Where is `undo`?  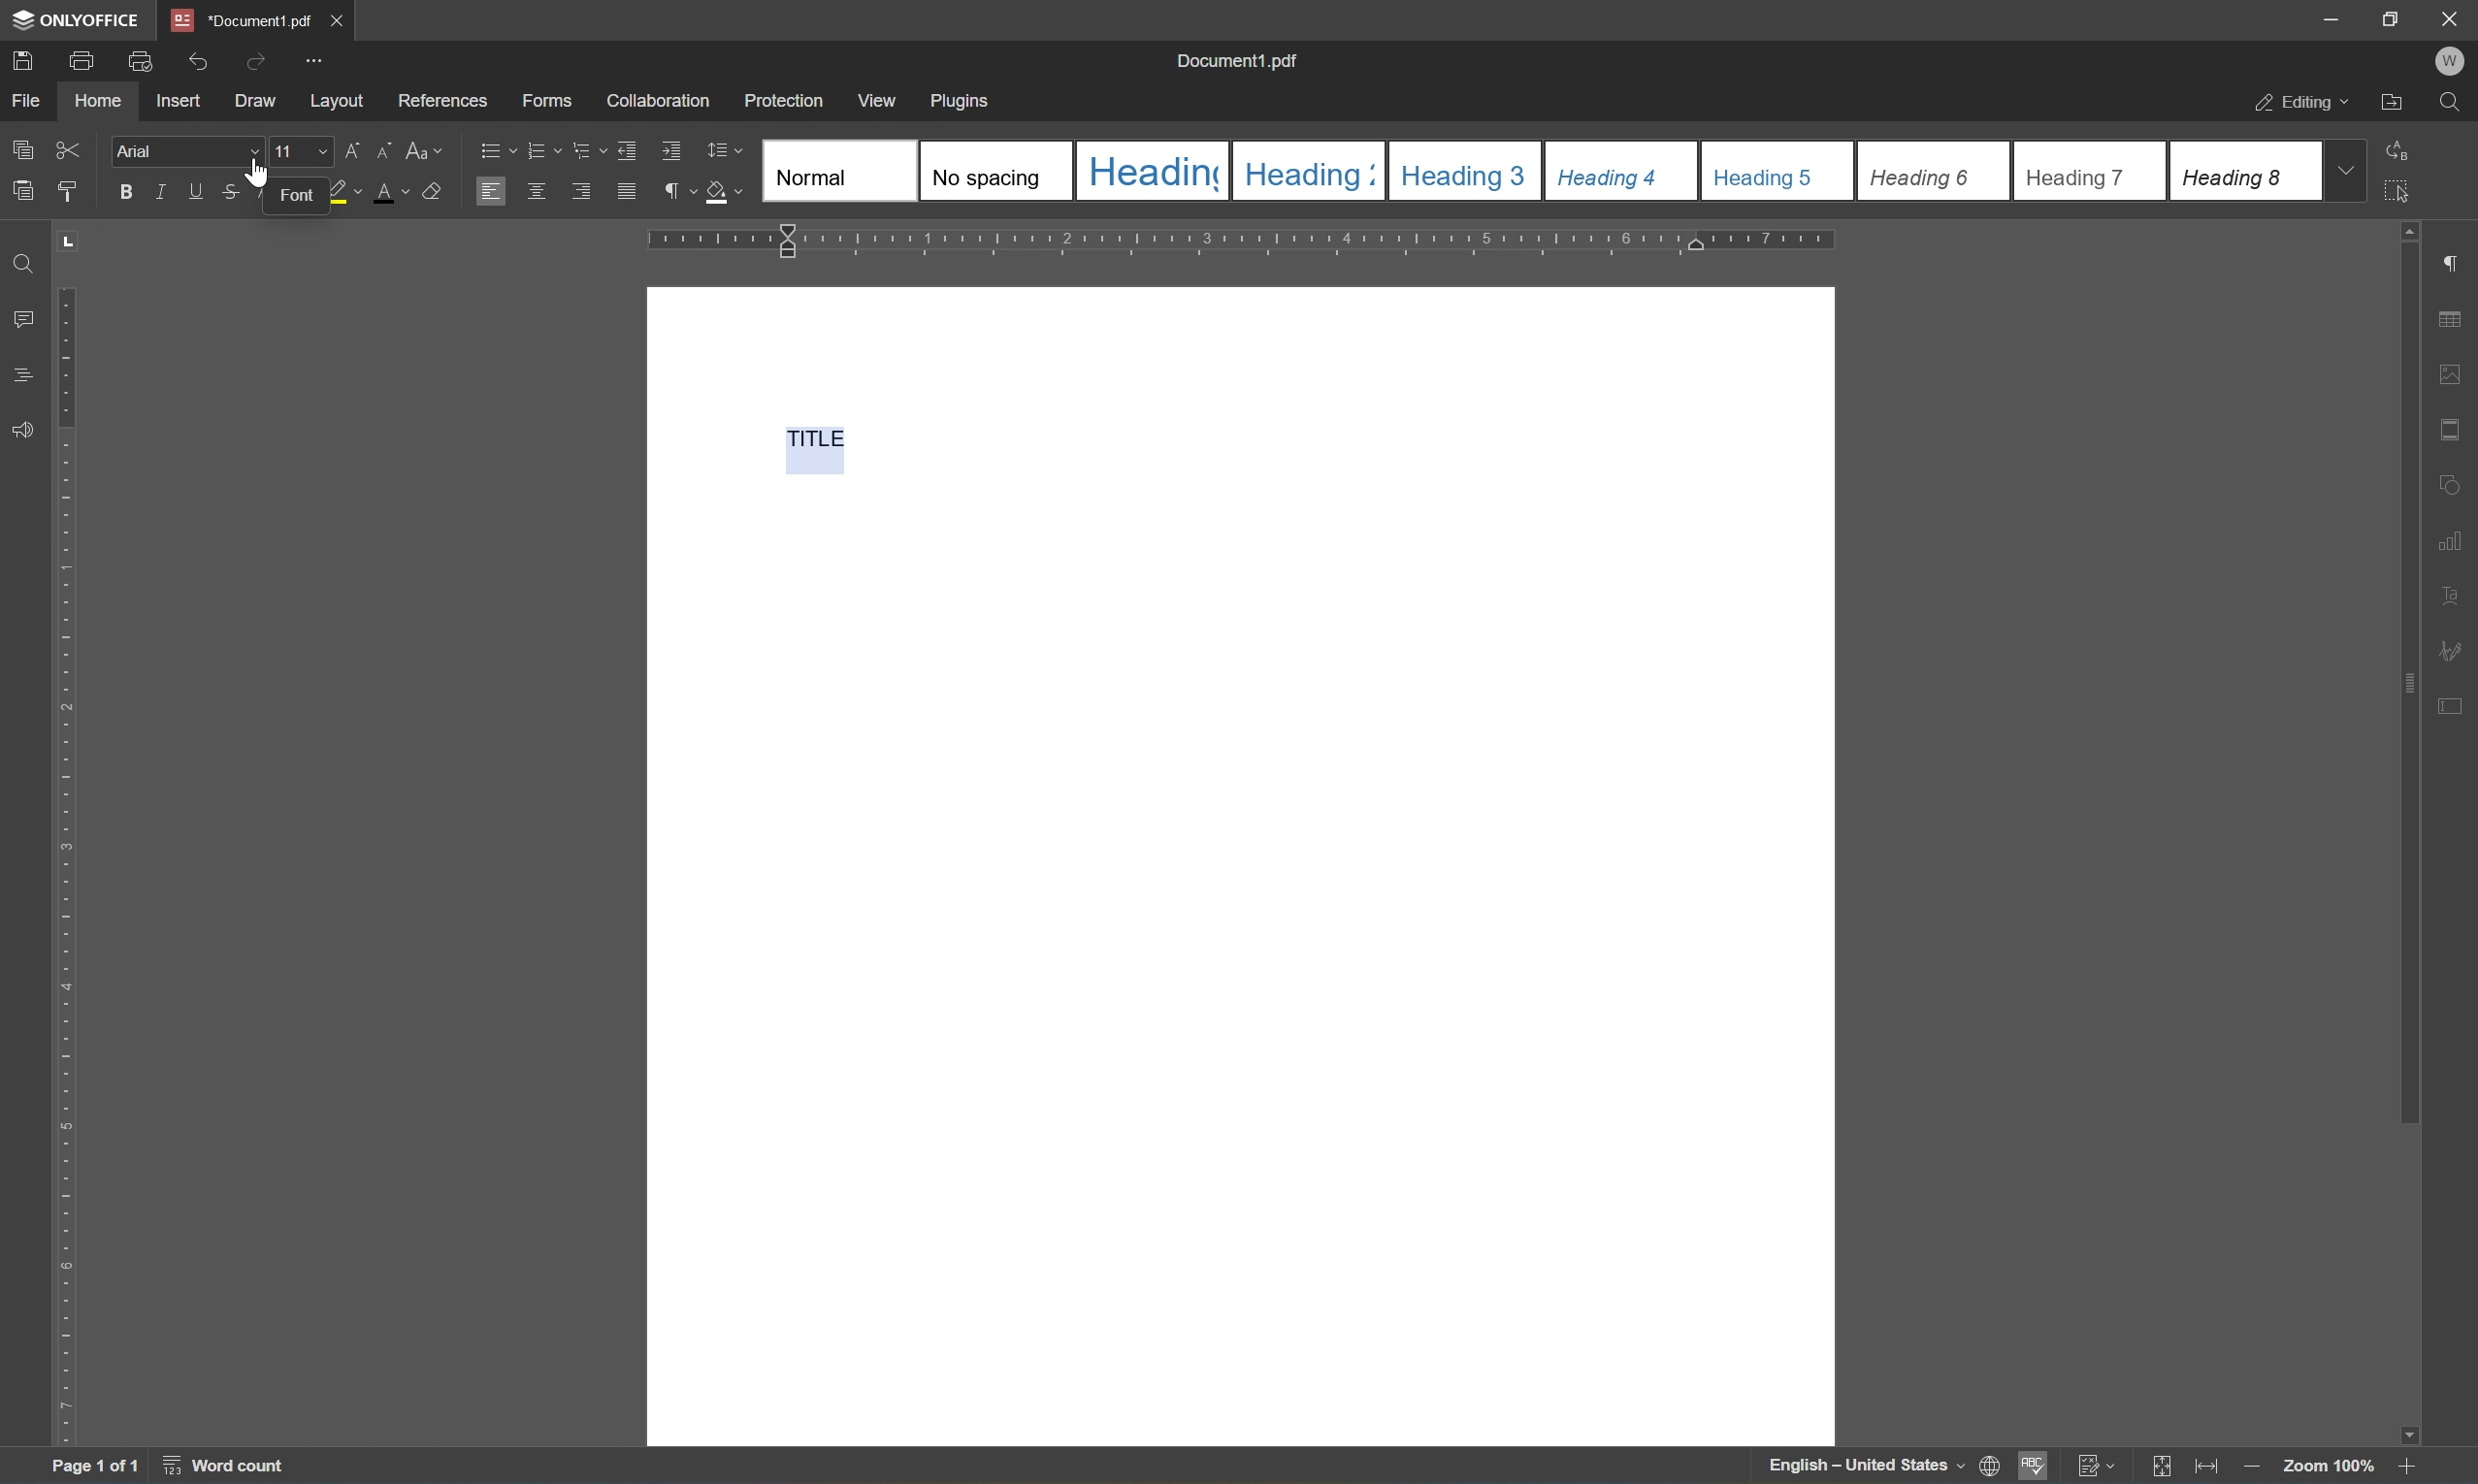
undo is located at coordinates (200, 64).